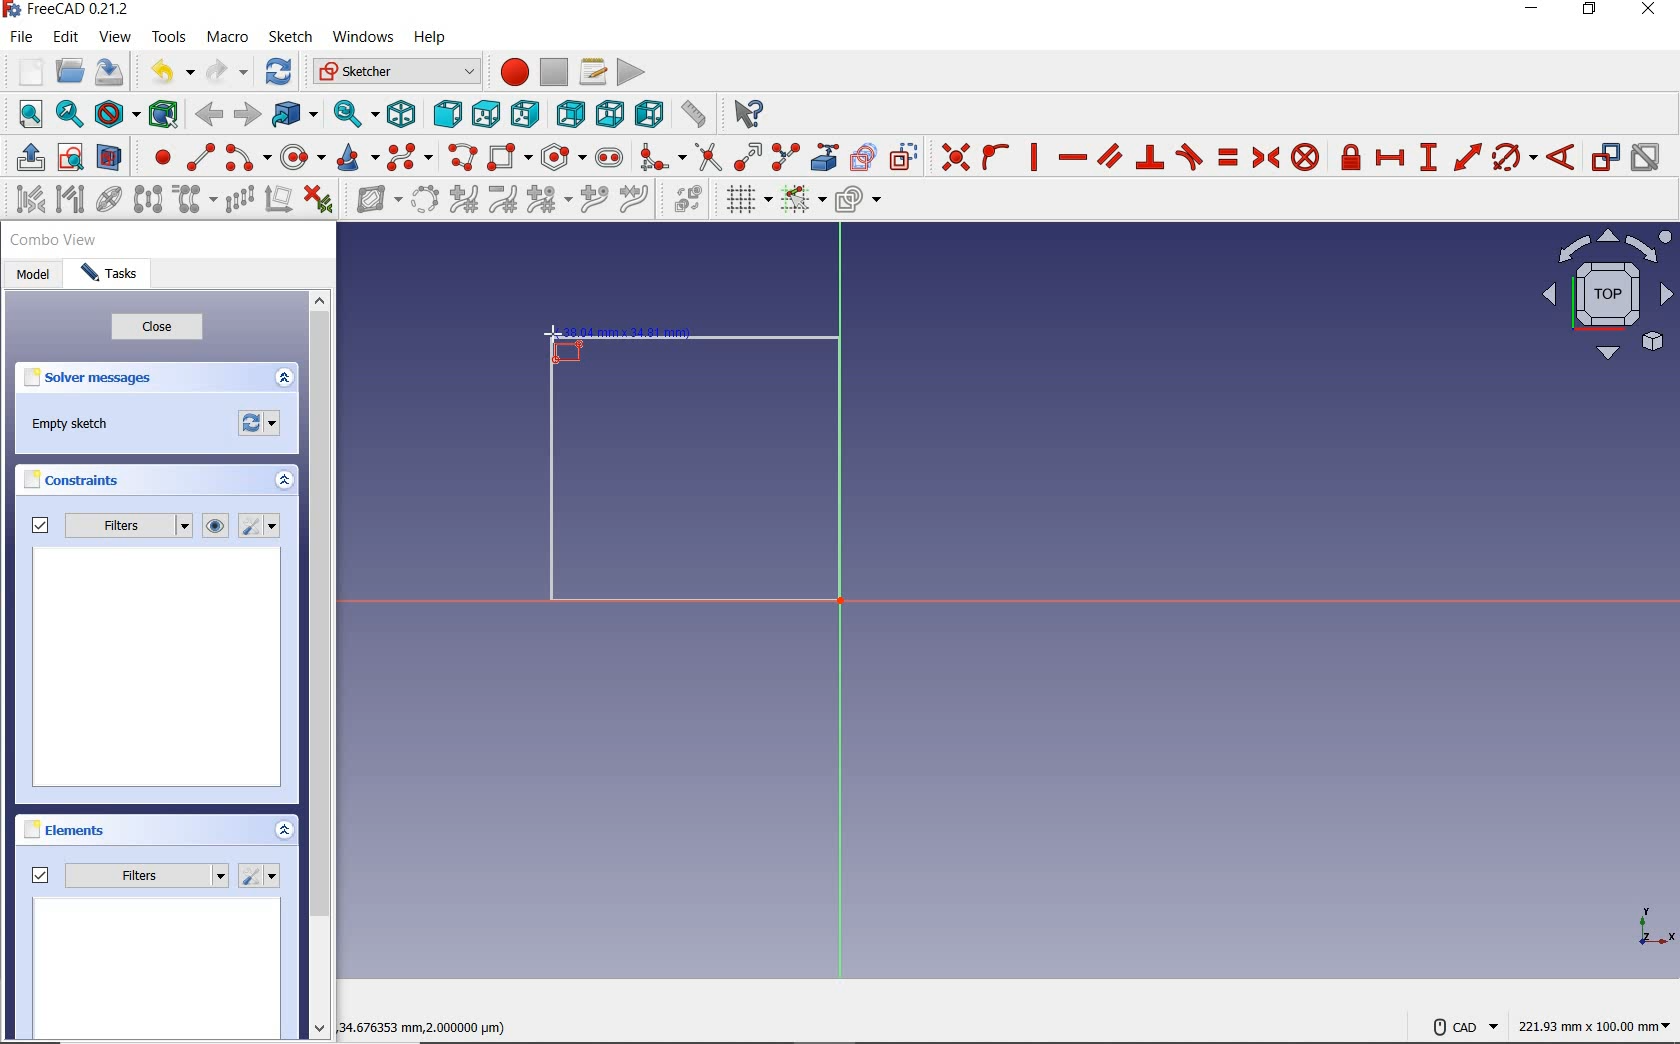 The image size is (1680, 1044). I want to click on constrain horizontally, so click(1072, 157).